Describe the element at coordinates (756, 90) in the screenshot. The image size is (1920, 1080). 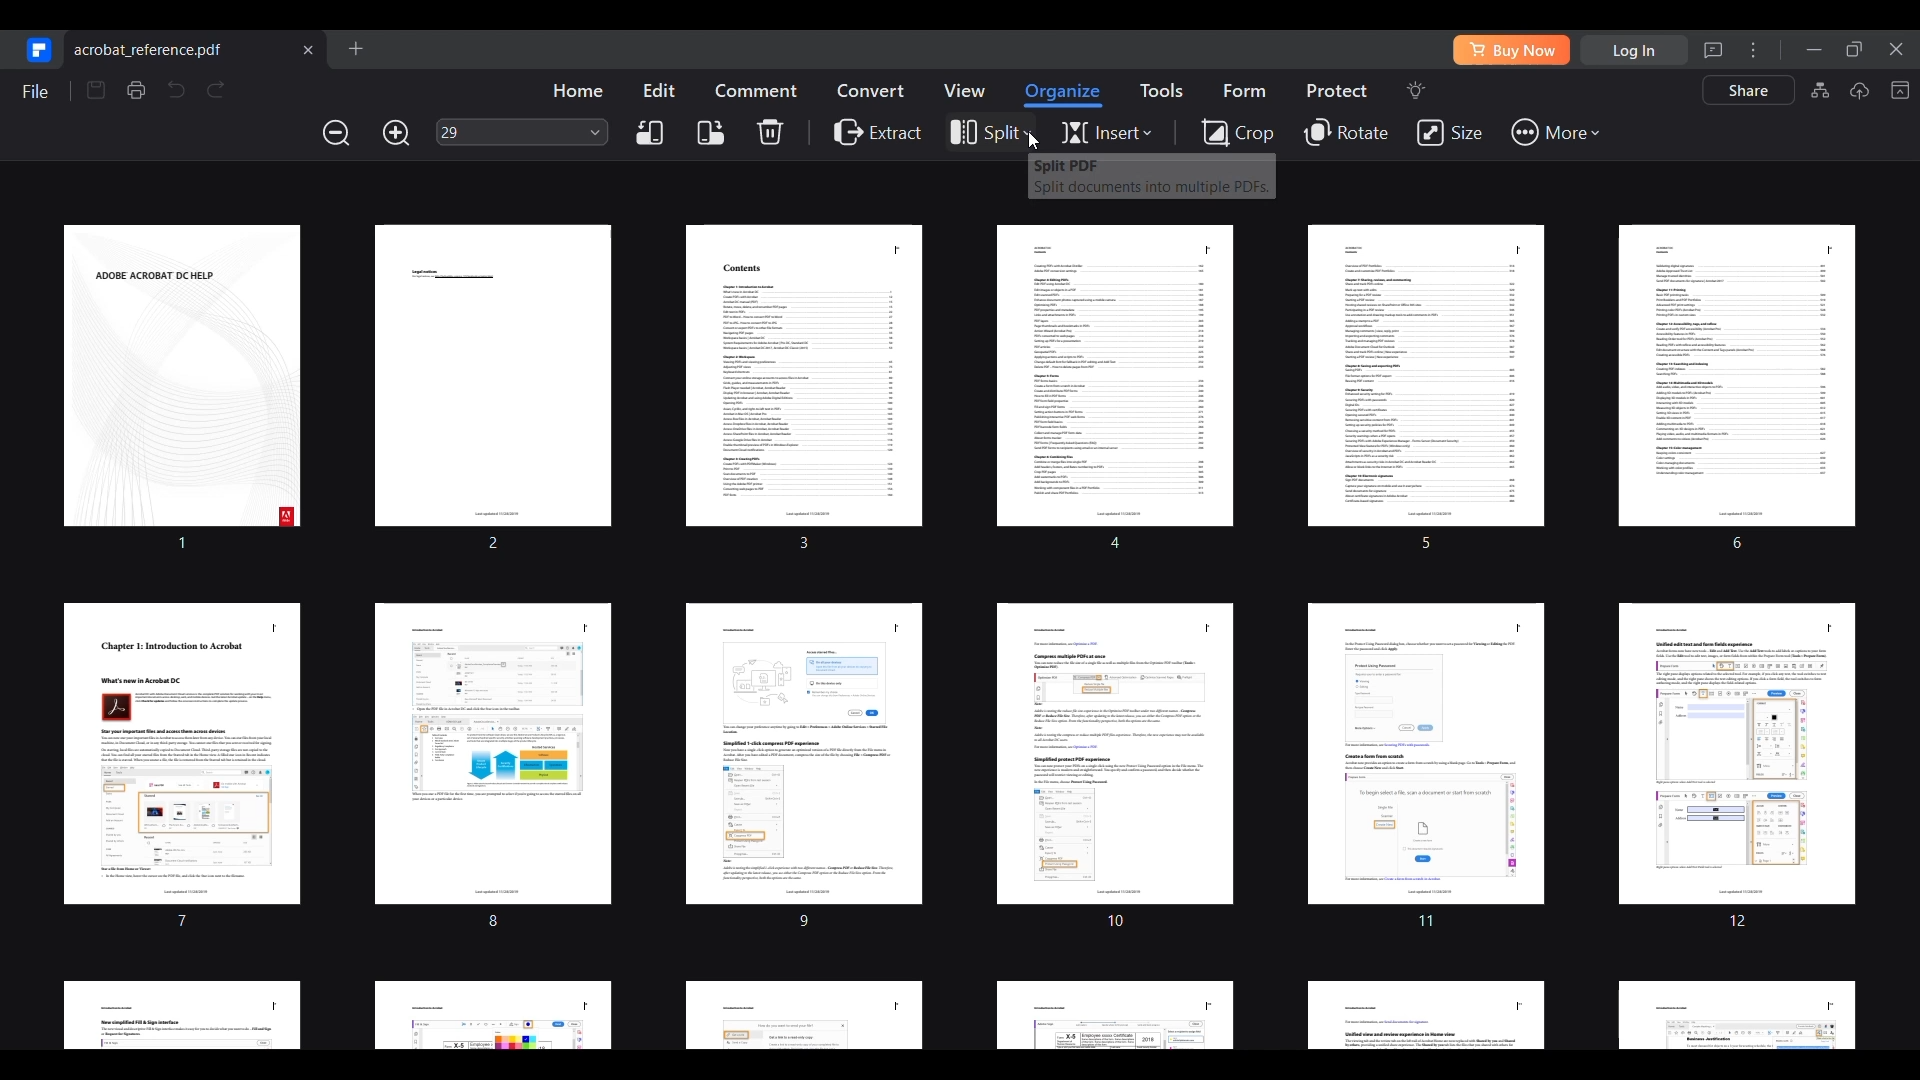
I see `Comment` at that location.